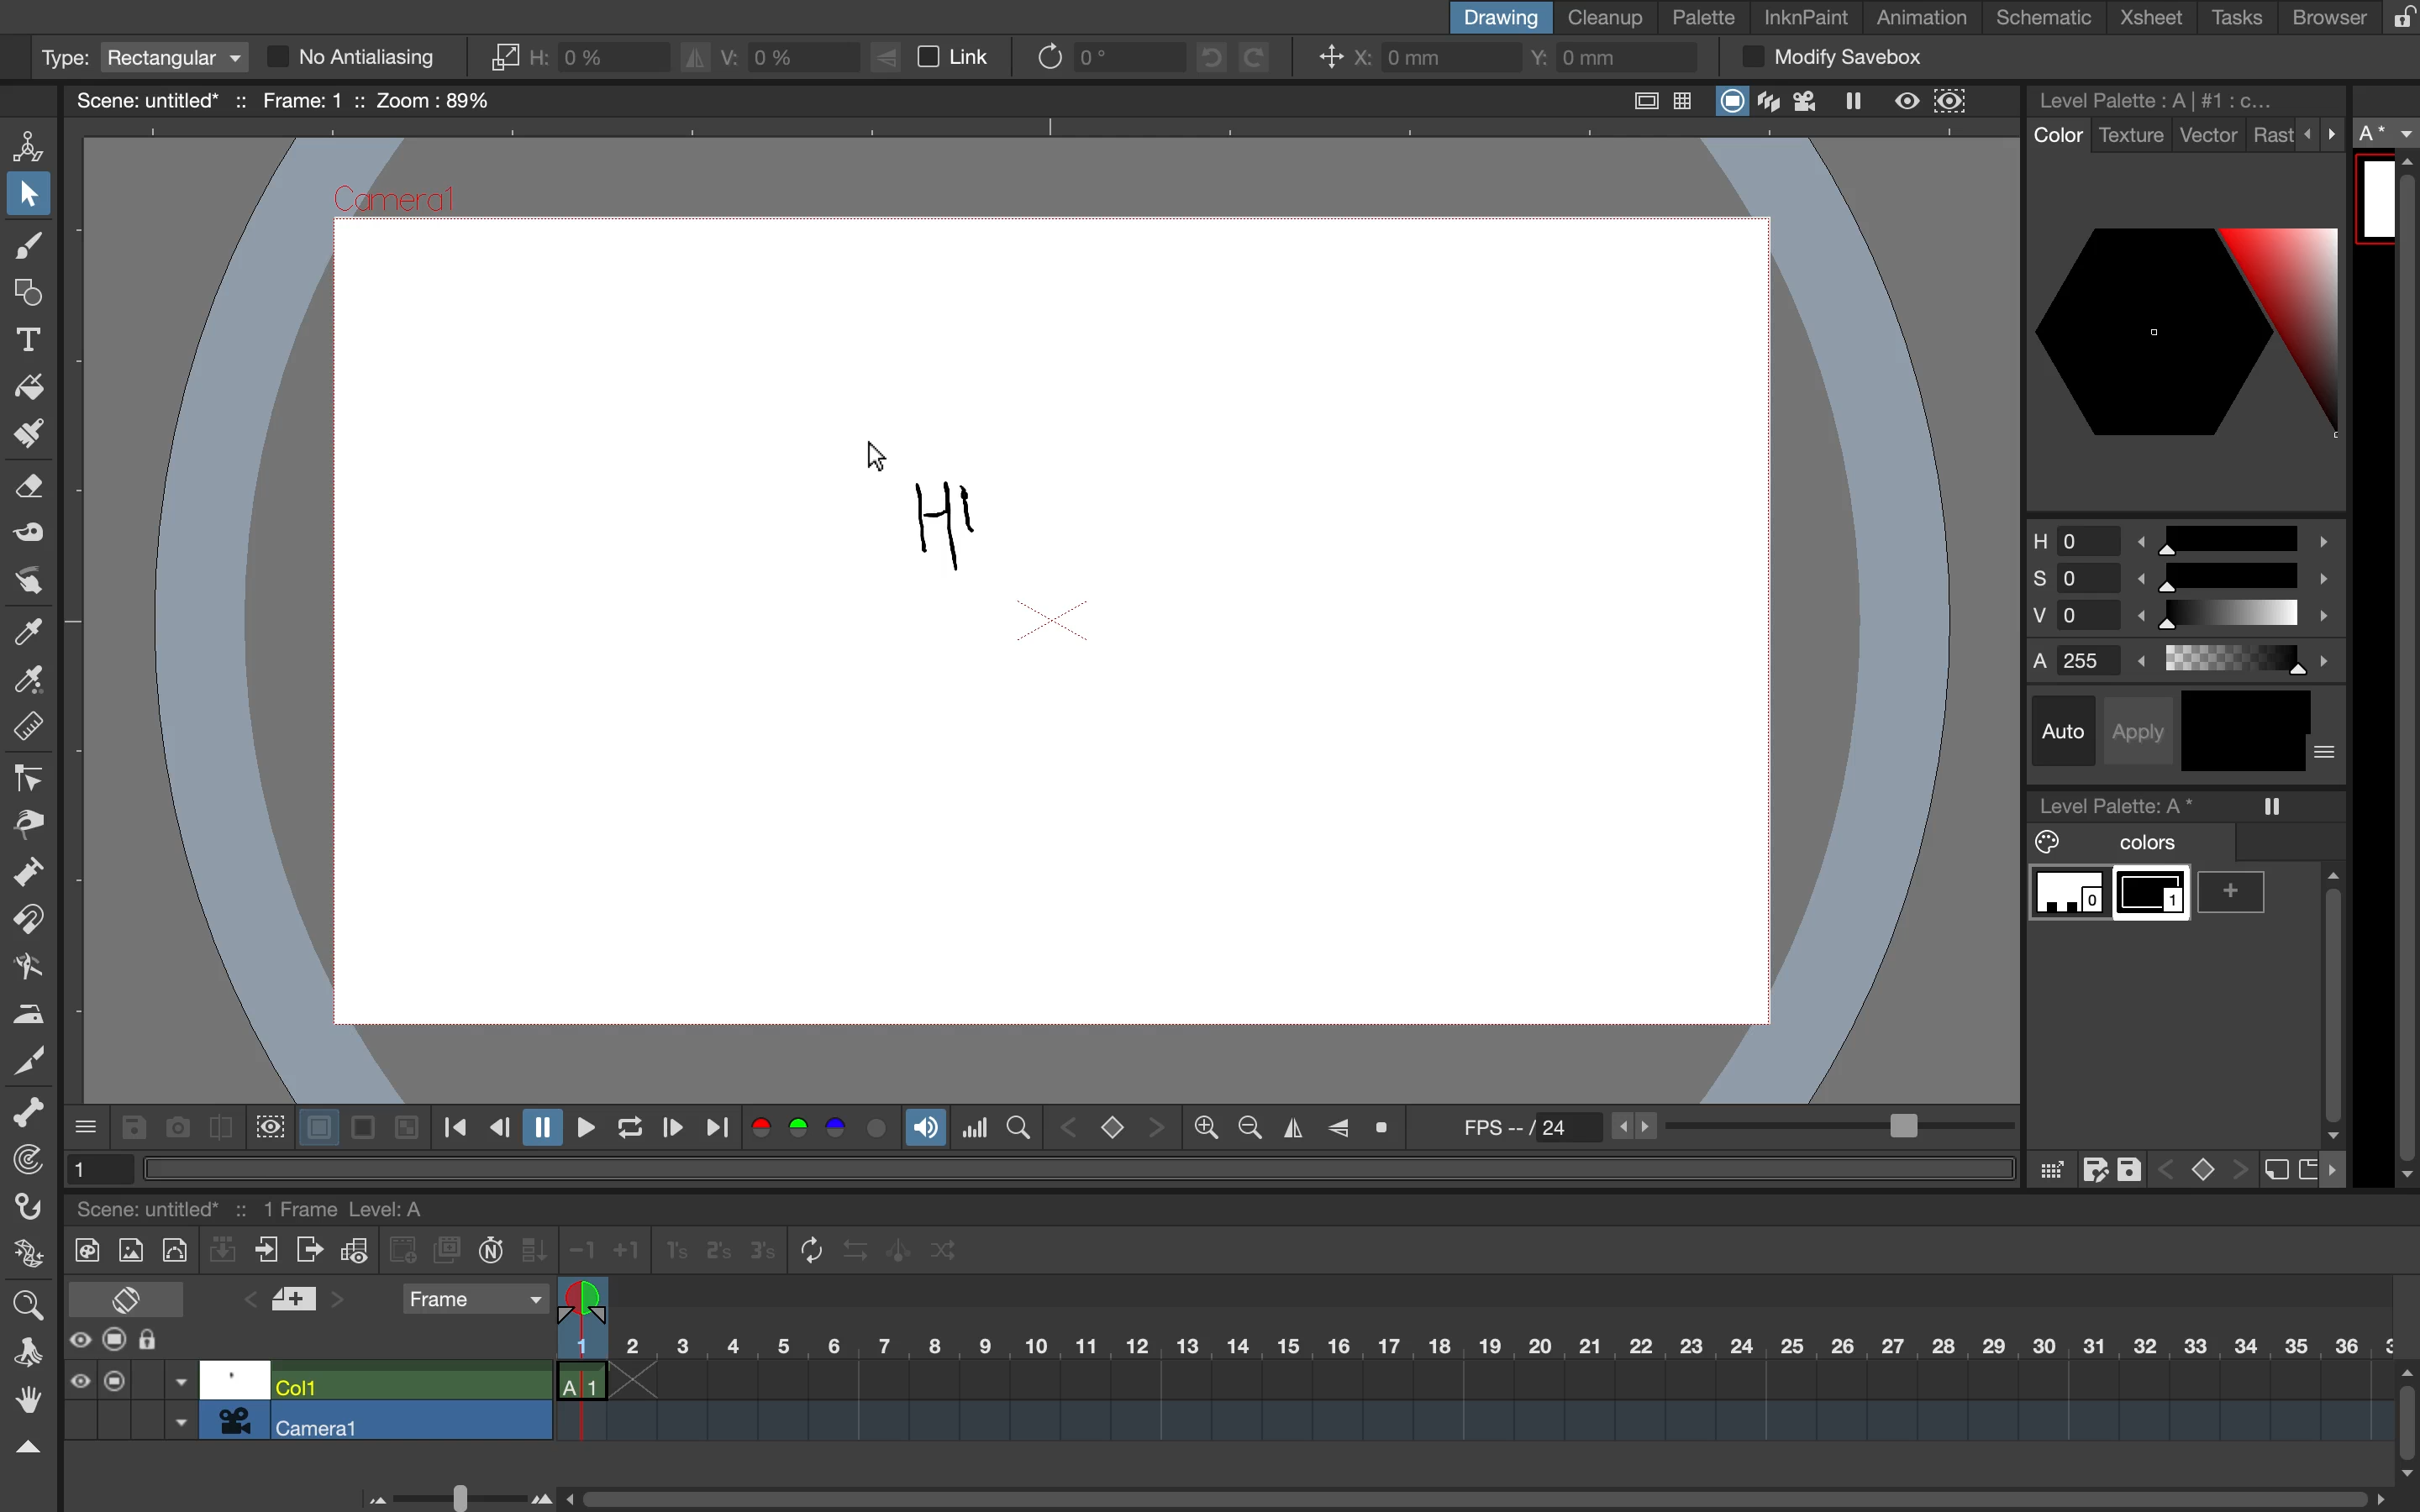 This screenshot has height=1512, width=2420. I want to click on fill tool, so click(29, 382).